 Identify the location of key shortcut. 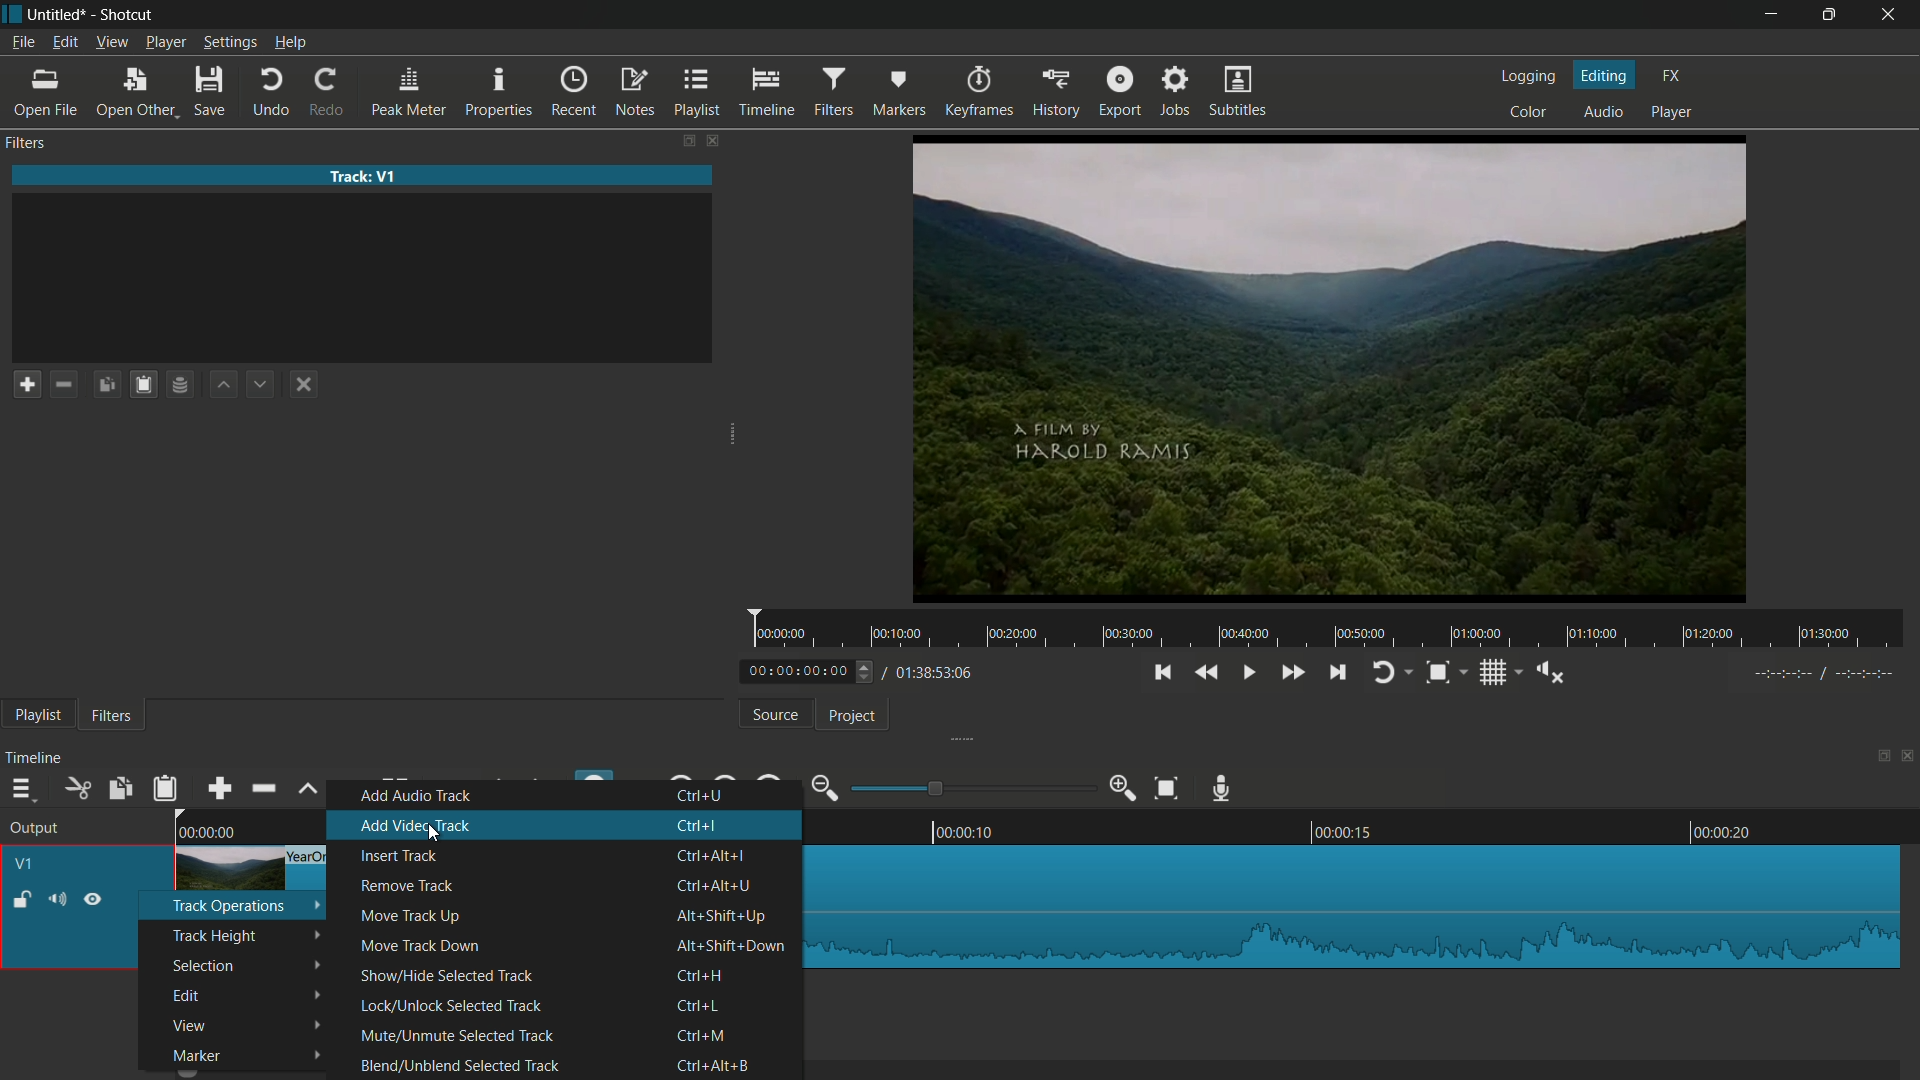
(725, 917).